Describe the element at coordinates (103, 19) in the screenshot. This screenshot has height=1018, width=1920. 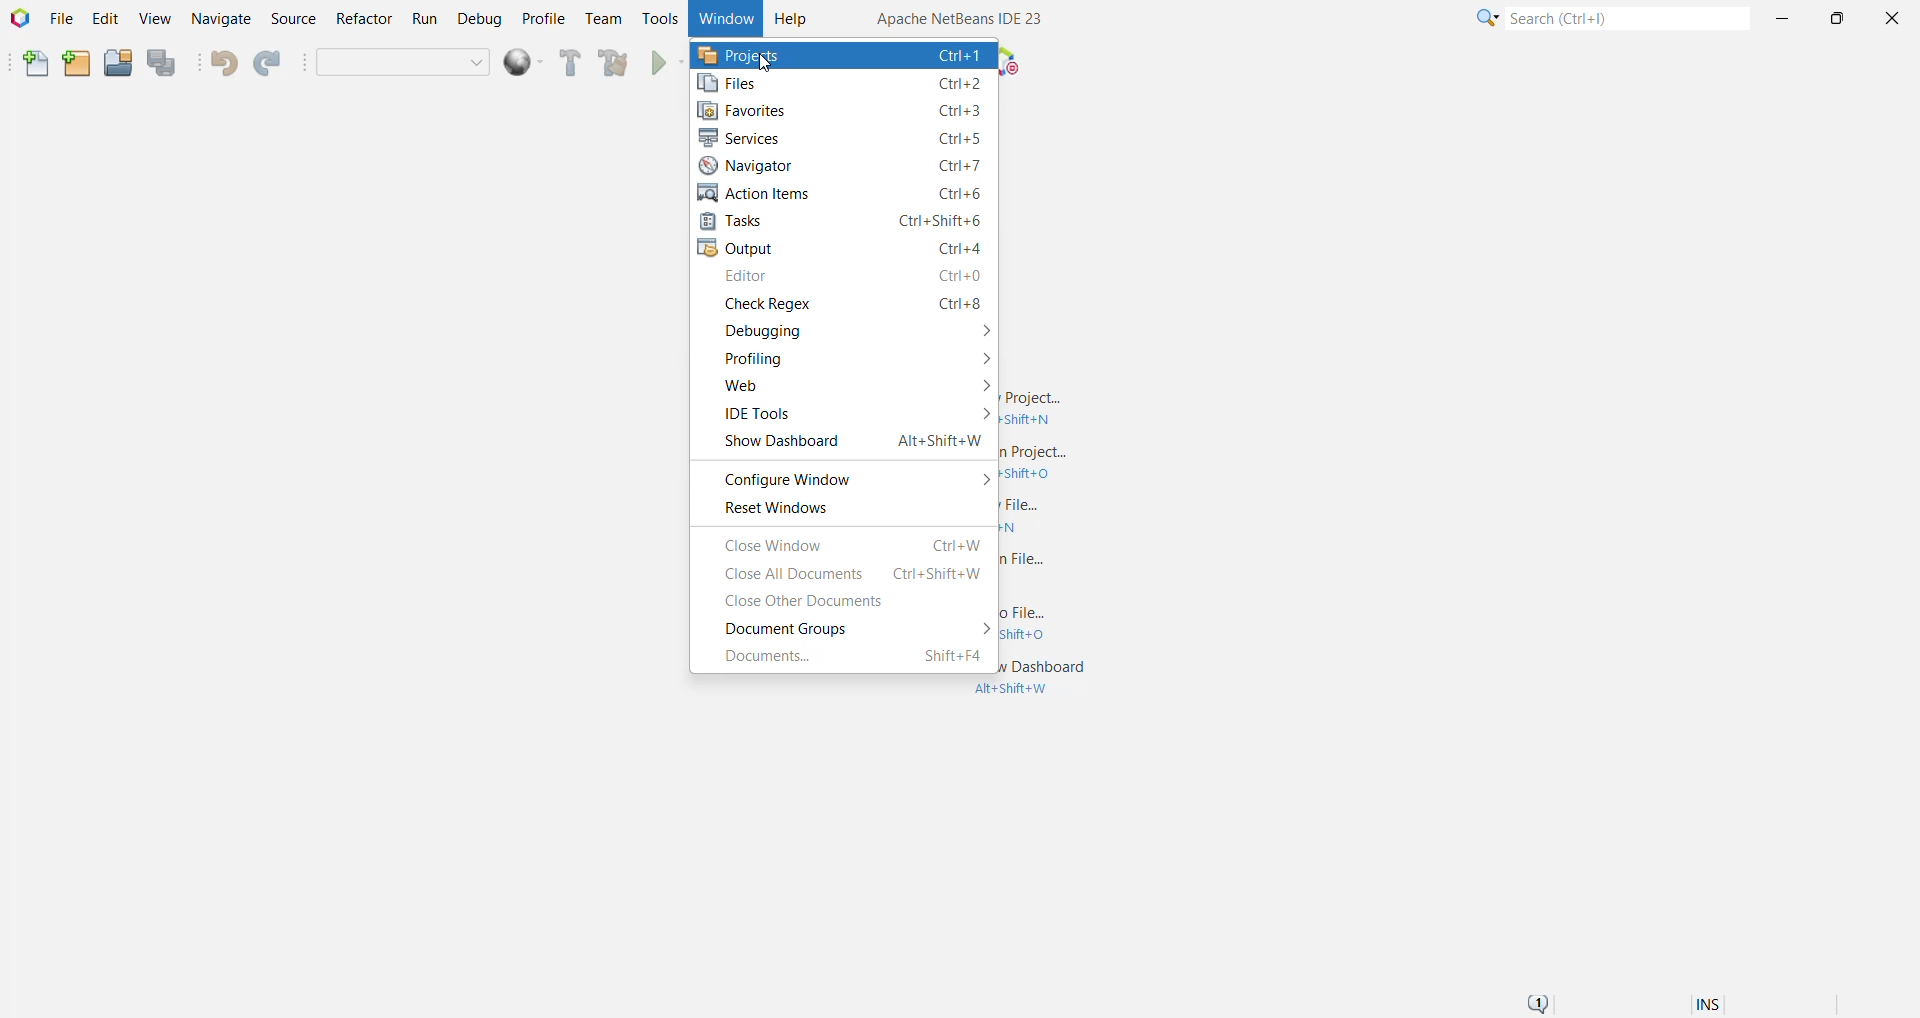
I see `Edit` at that location.